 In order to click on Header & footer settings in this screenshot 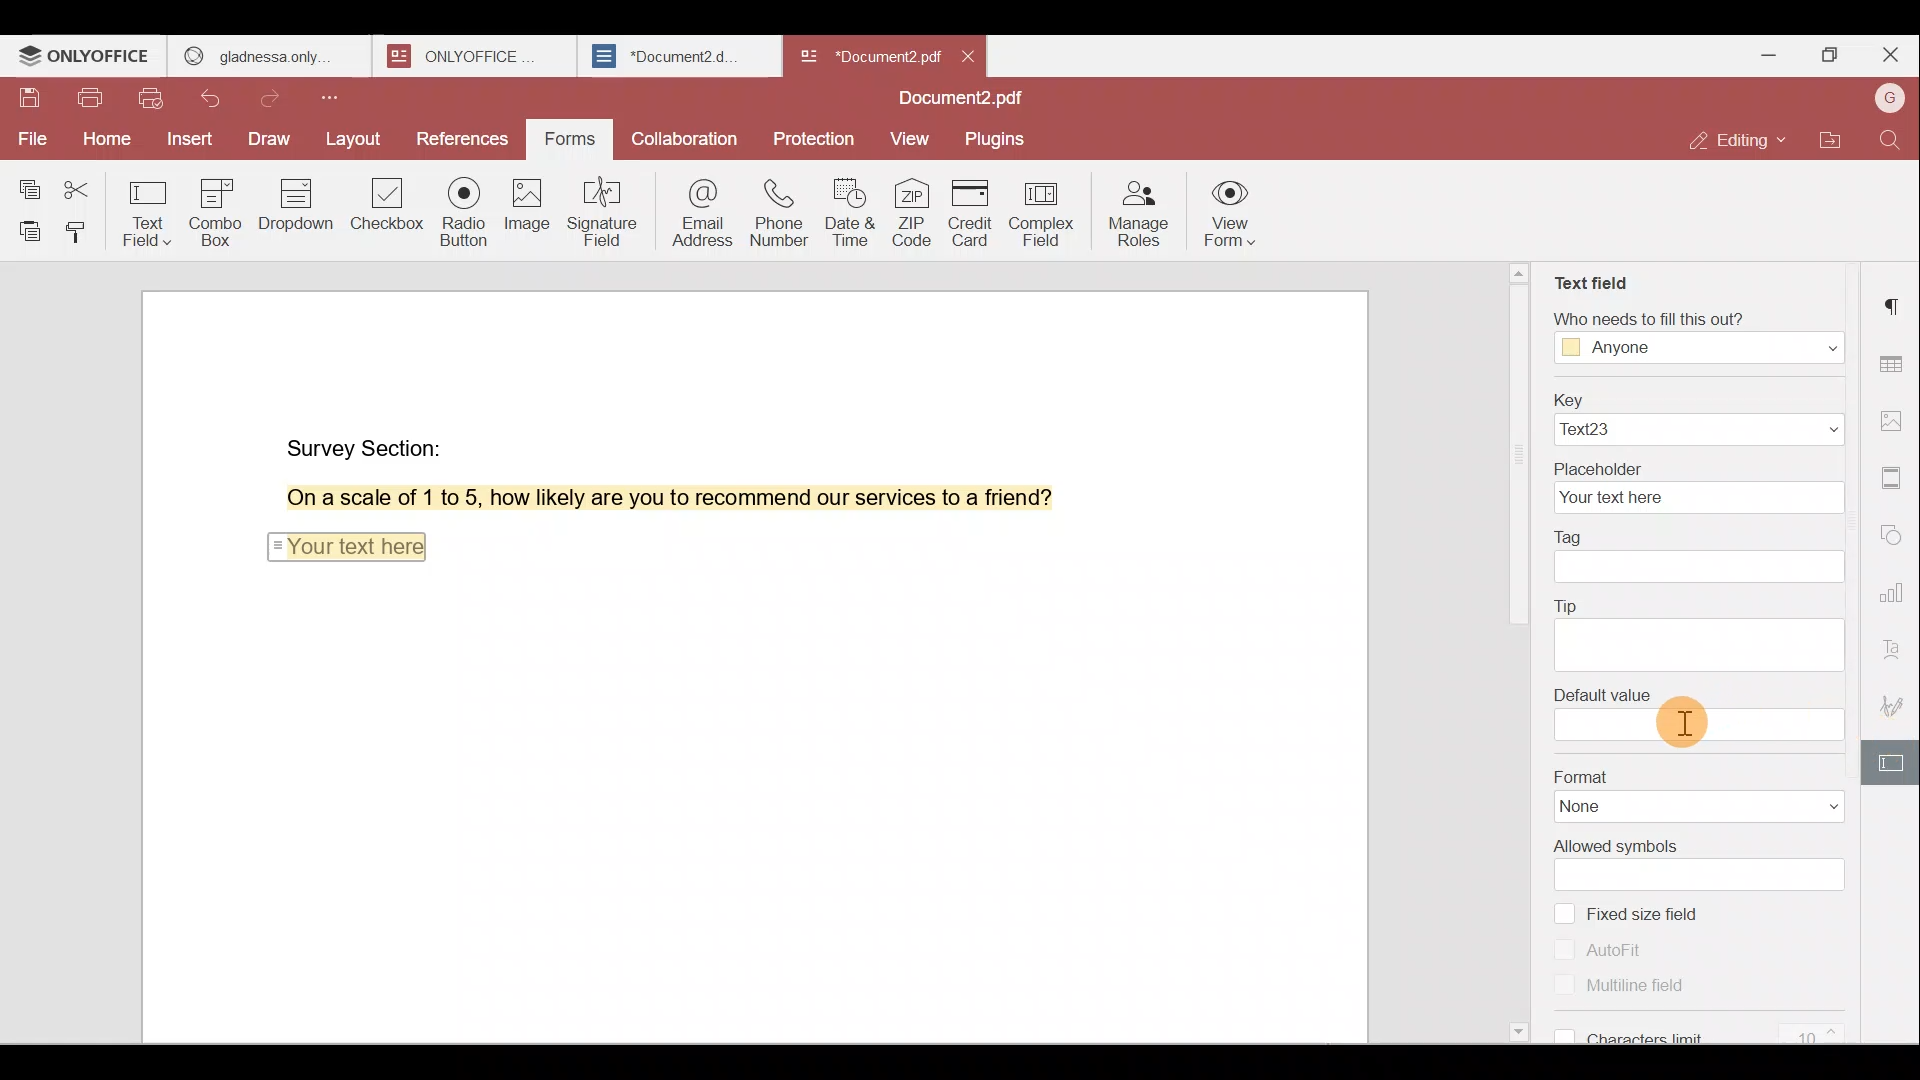, I will do `click(1896, 476)`.